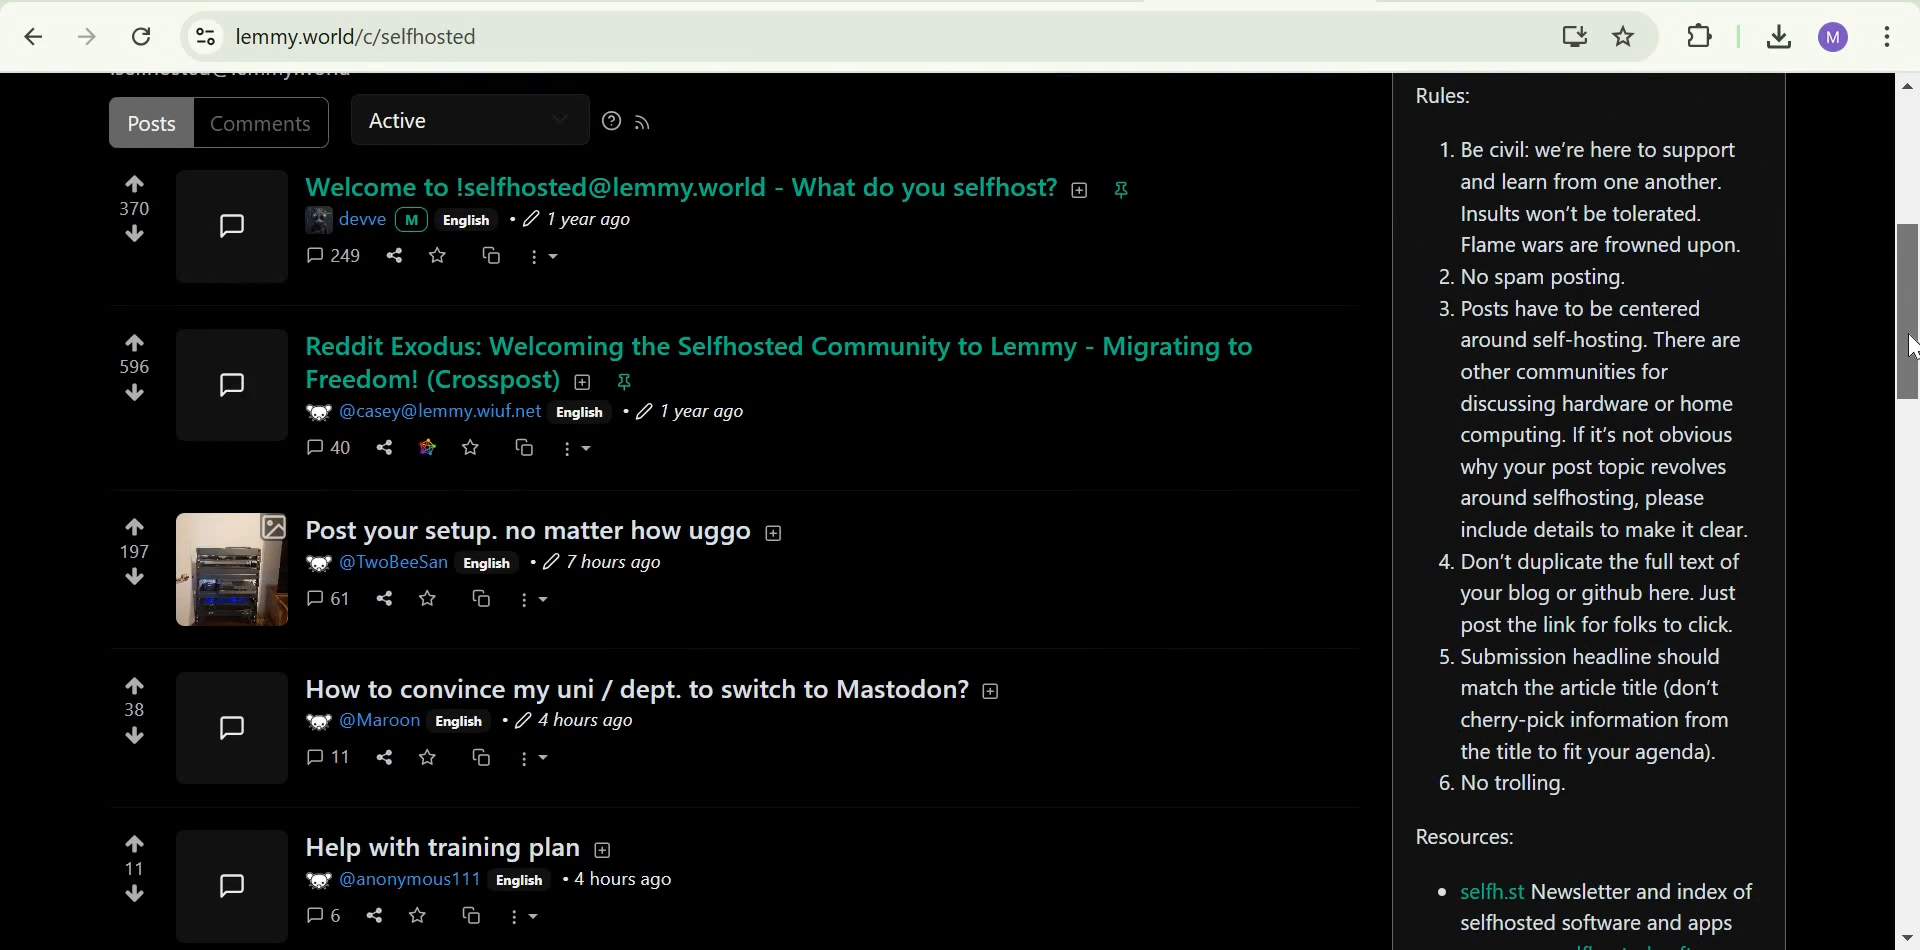 The width and height of the screenshot is (1920, 950). What do you see at coordinates (134, 209) in the screenshot?
I see `numbers` at bounding box center [134, 209].